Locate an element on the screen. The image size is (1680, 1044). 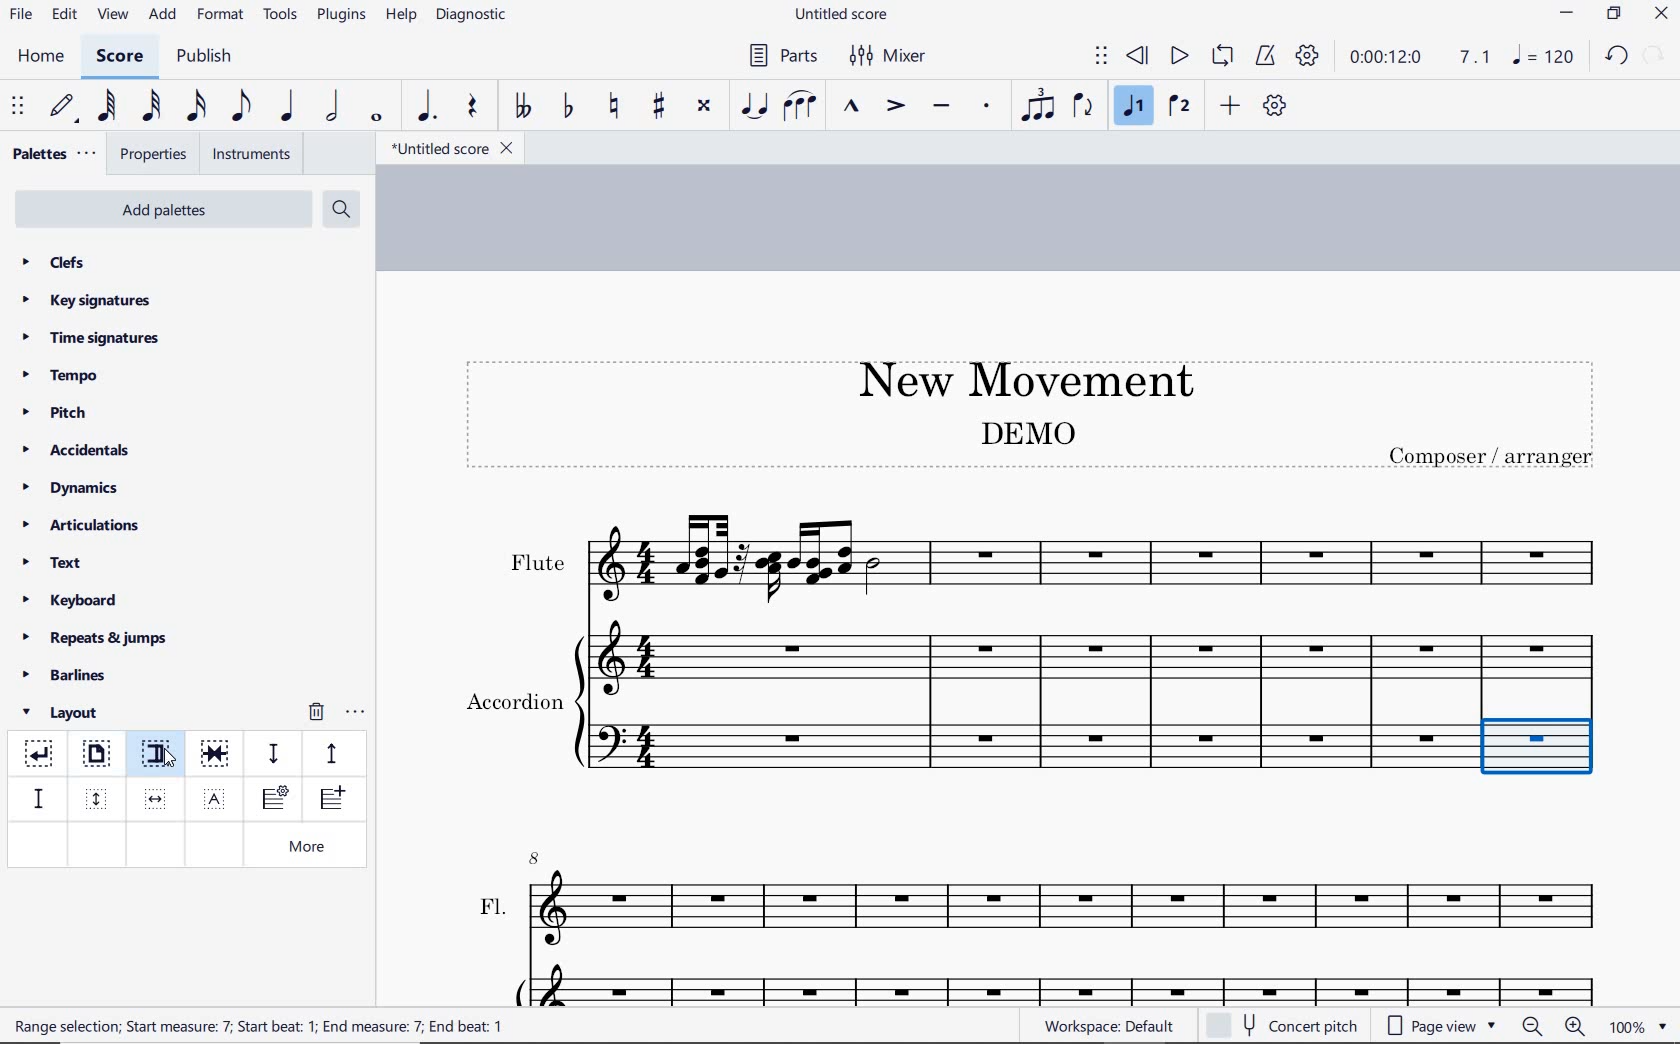
workspace: default is located at coordinates (1106, 1025).